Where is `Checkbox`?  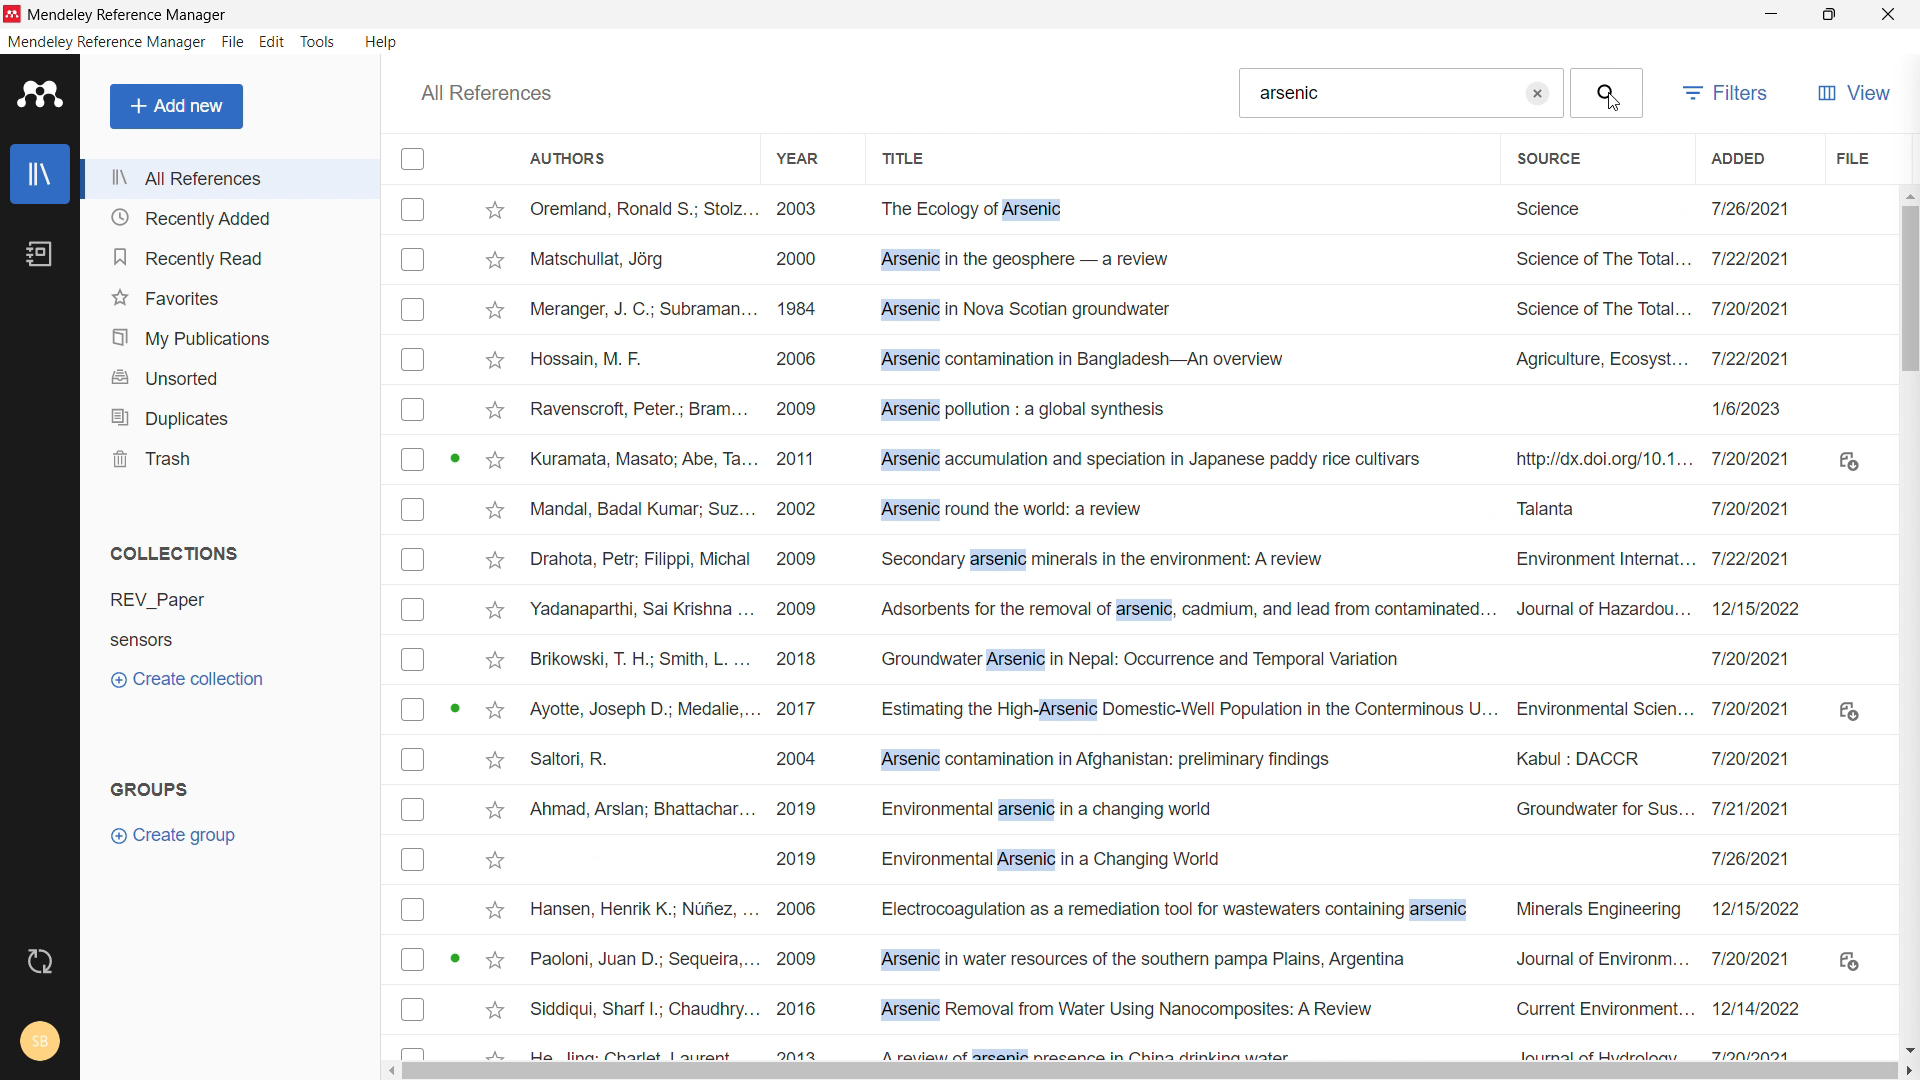 Checkbox is located at coordinates (414, 359).